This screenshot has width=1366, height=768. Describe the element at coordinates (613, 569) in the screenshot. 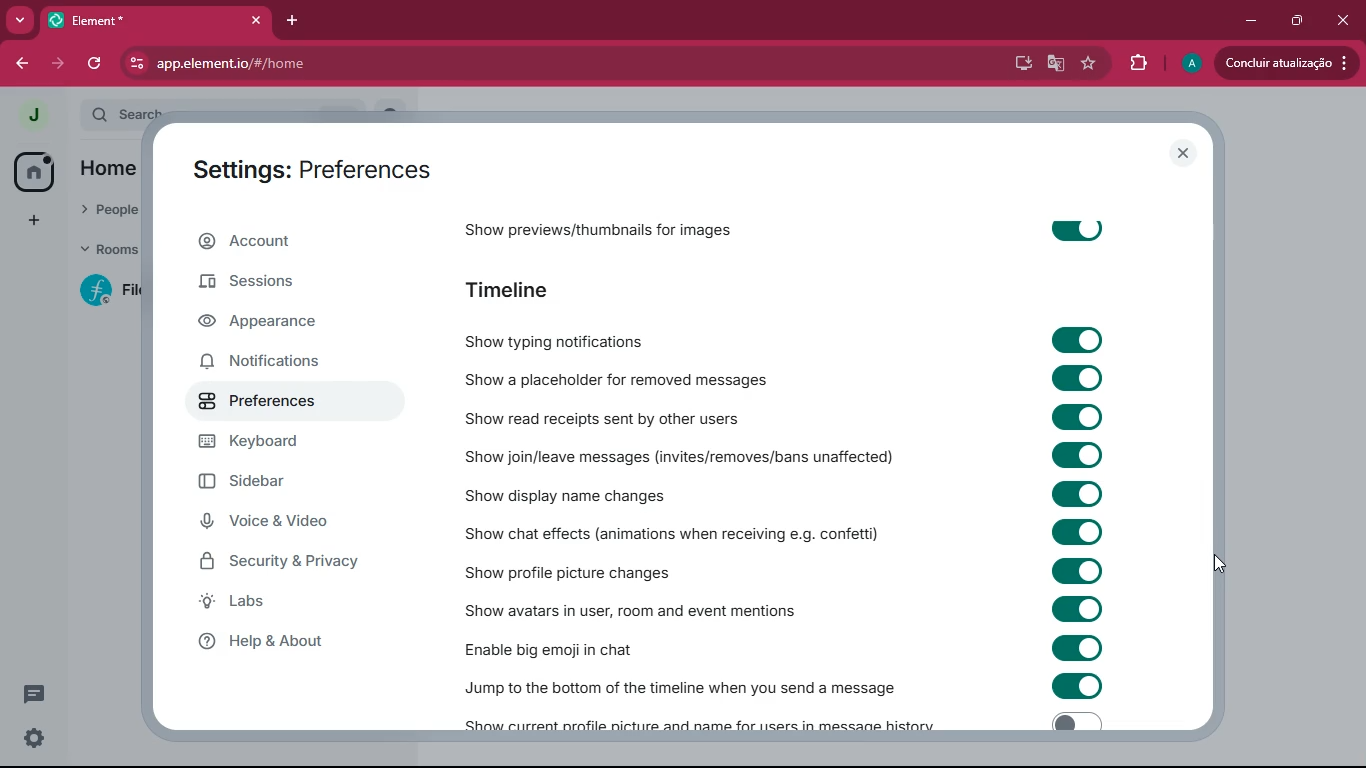

I see `show profile picture changes` at that location.